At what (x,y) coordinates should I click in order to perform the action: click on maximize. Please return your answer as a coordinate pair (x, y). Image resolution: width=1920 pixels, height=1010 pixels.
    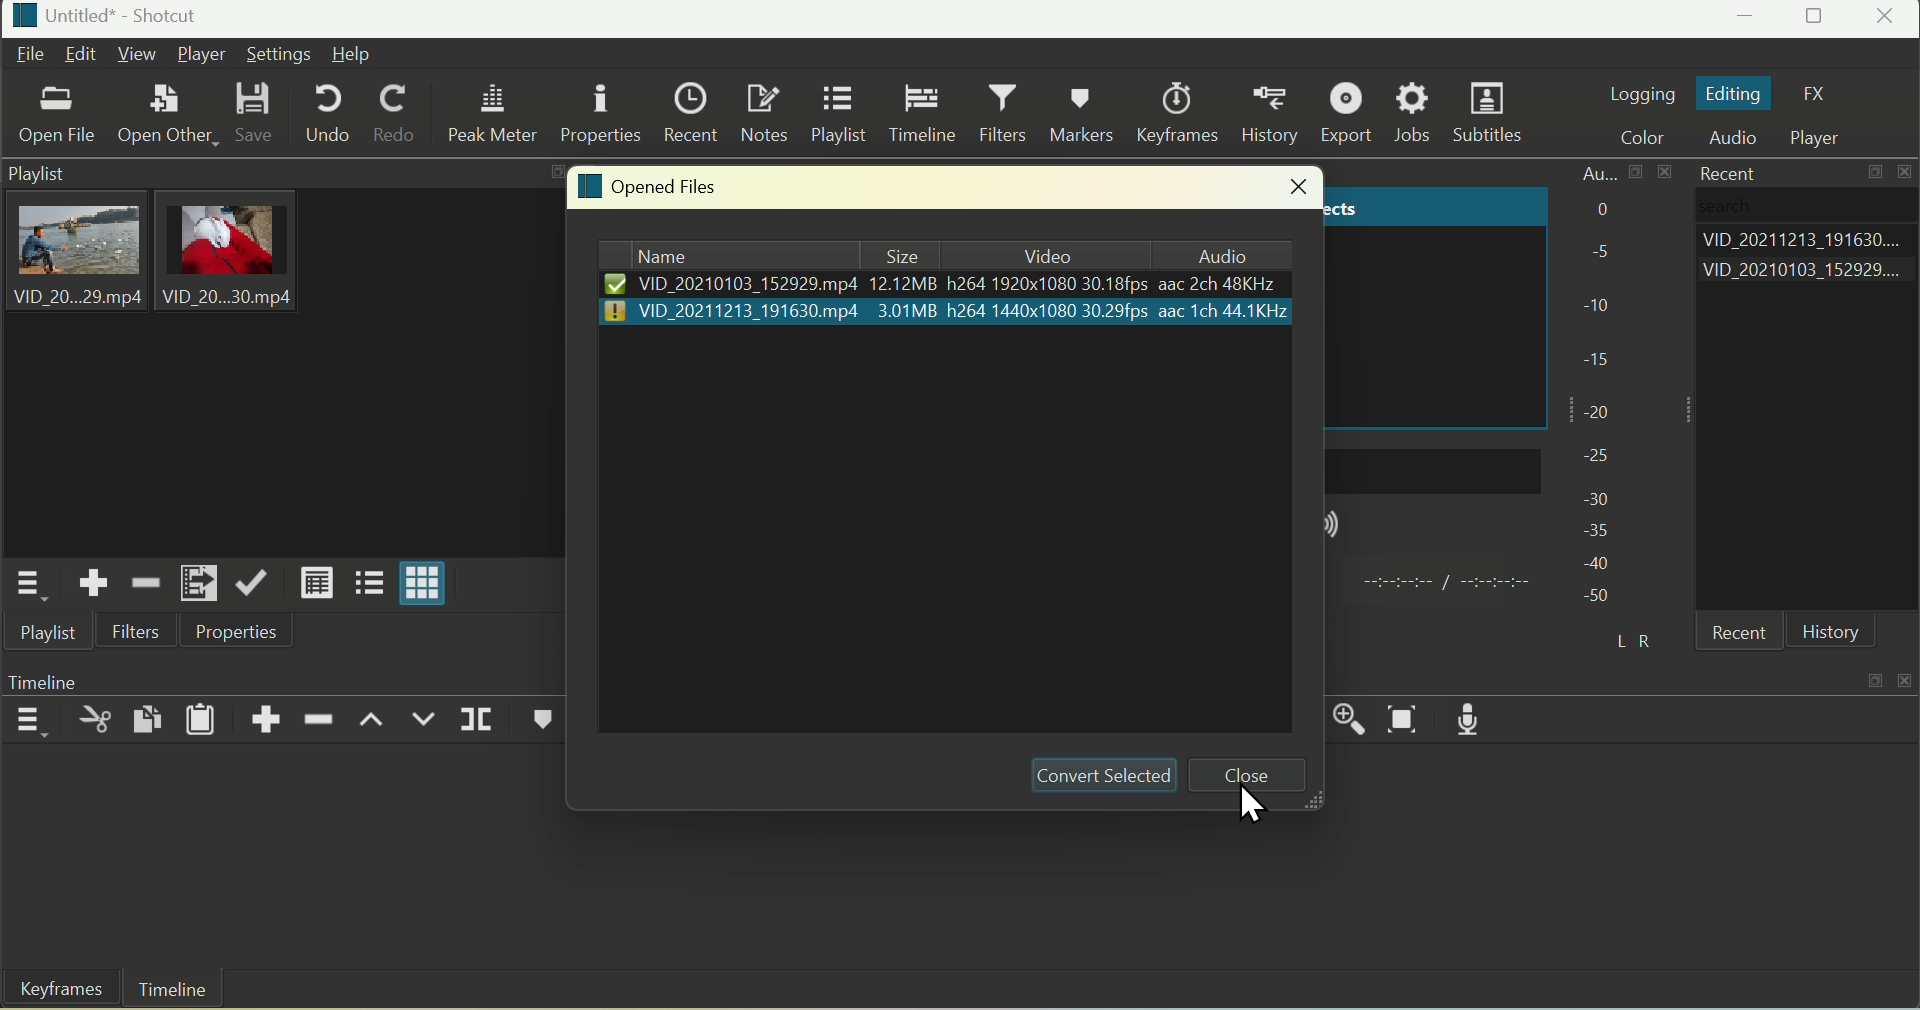
    Looking at the image, I should click on (1873, 679).